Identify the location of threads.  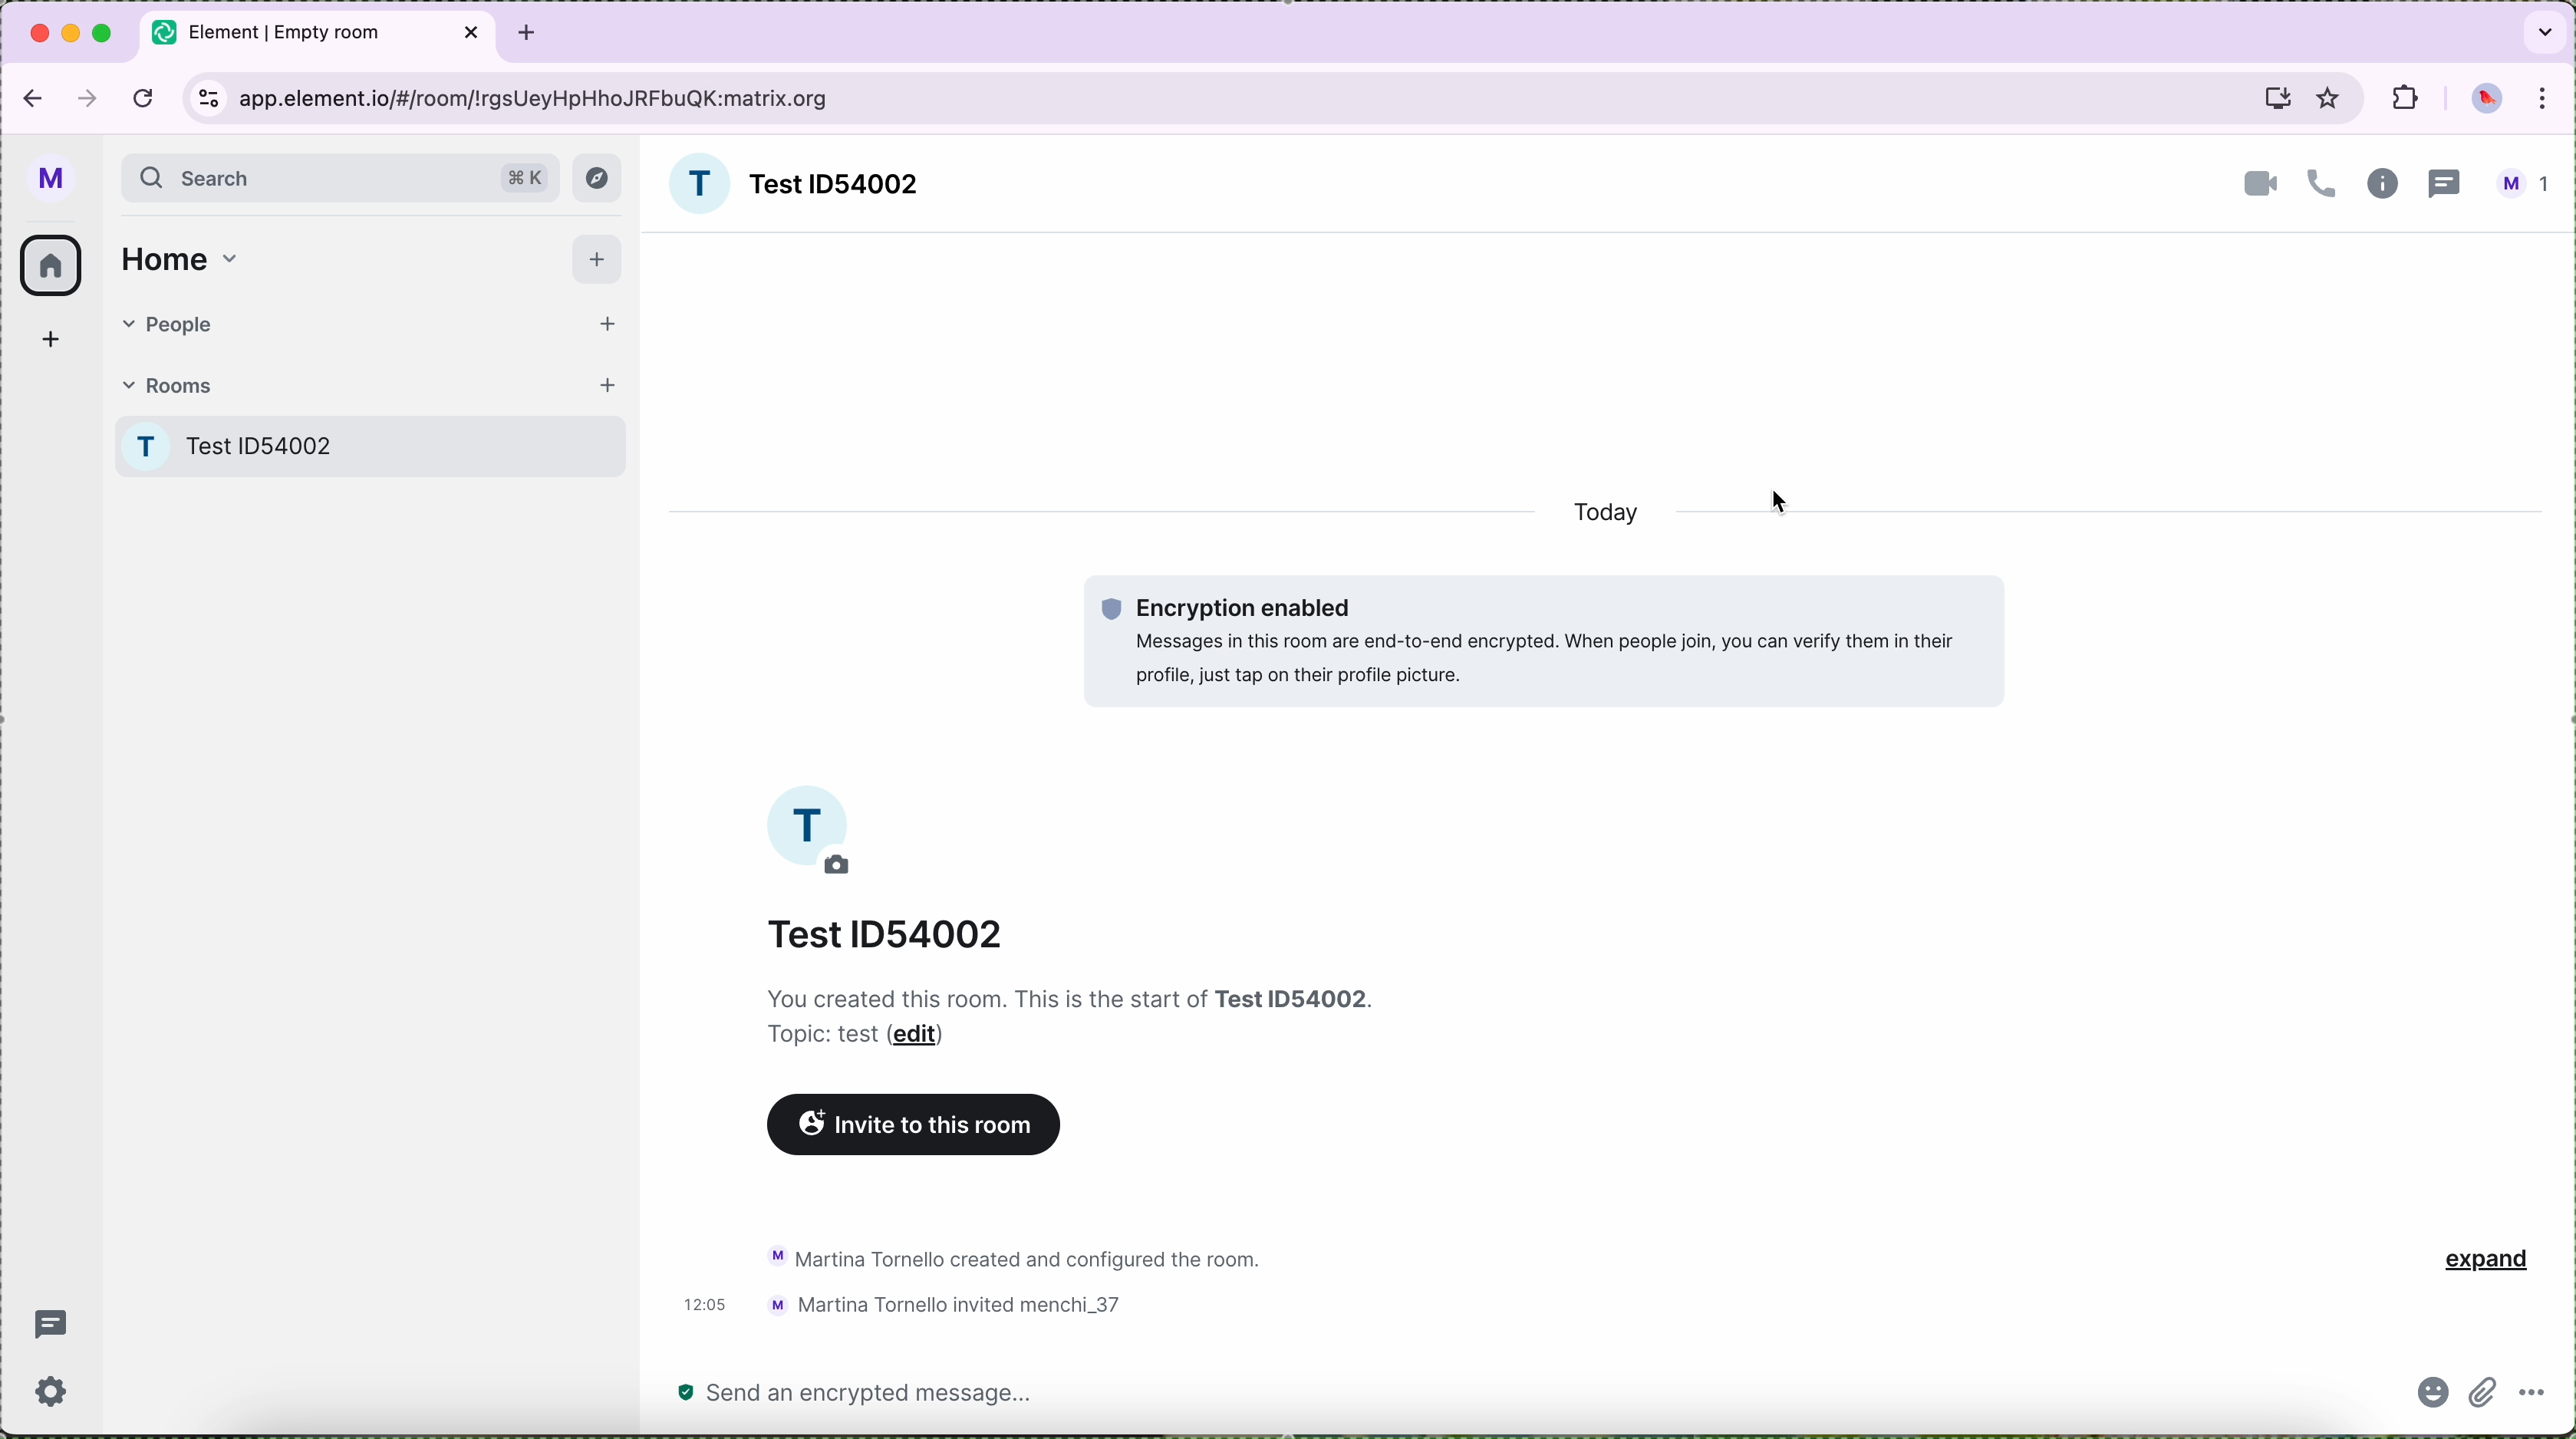
(2445, 183).